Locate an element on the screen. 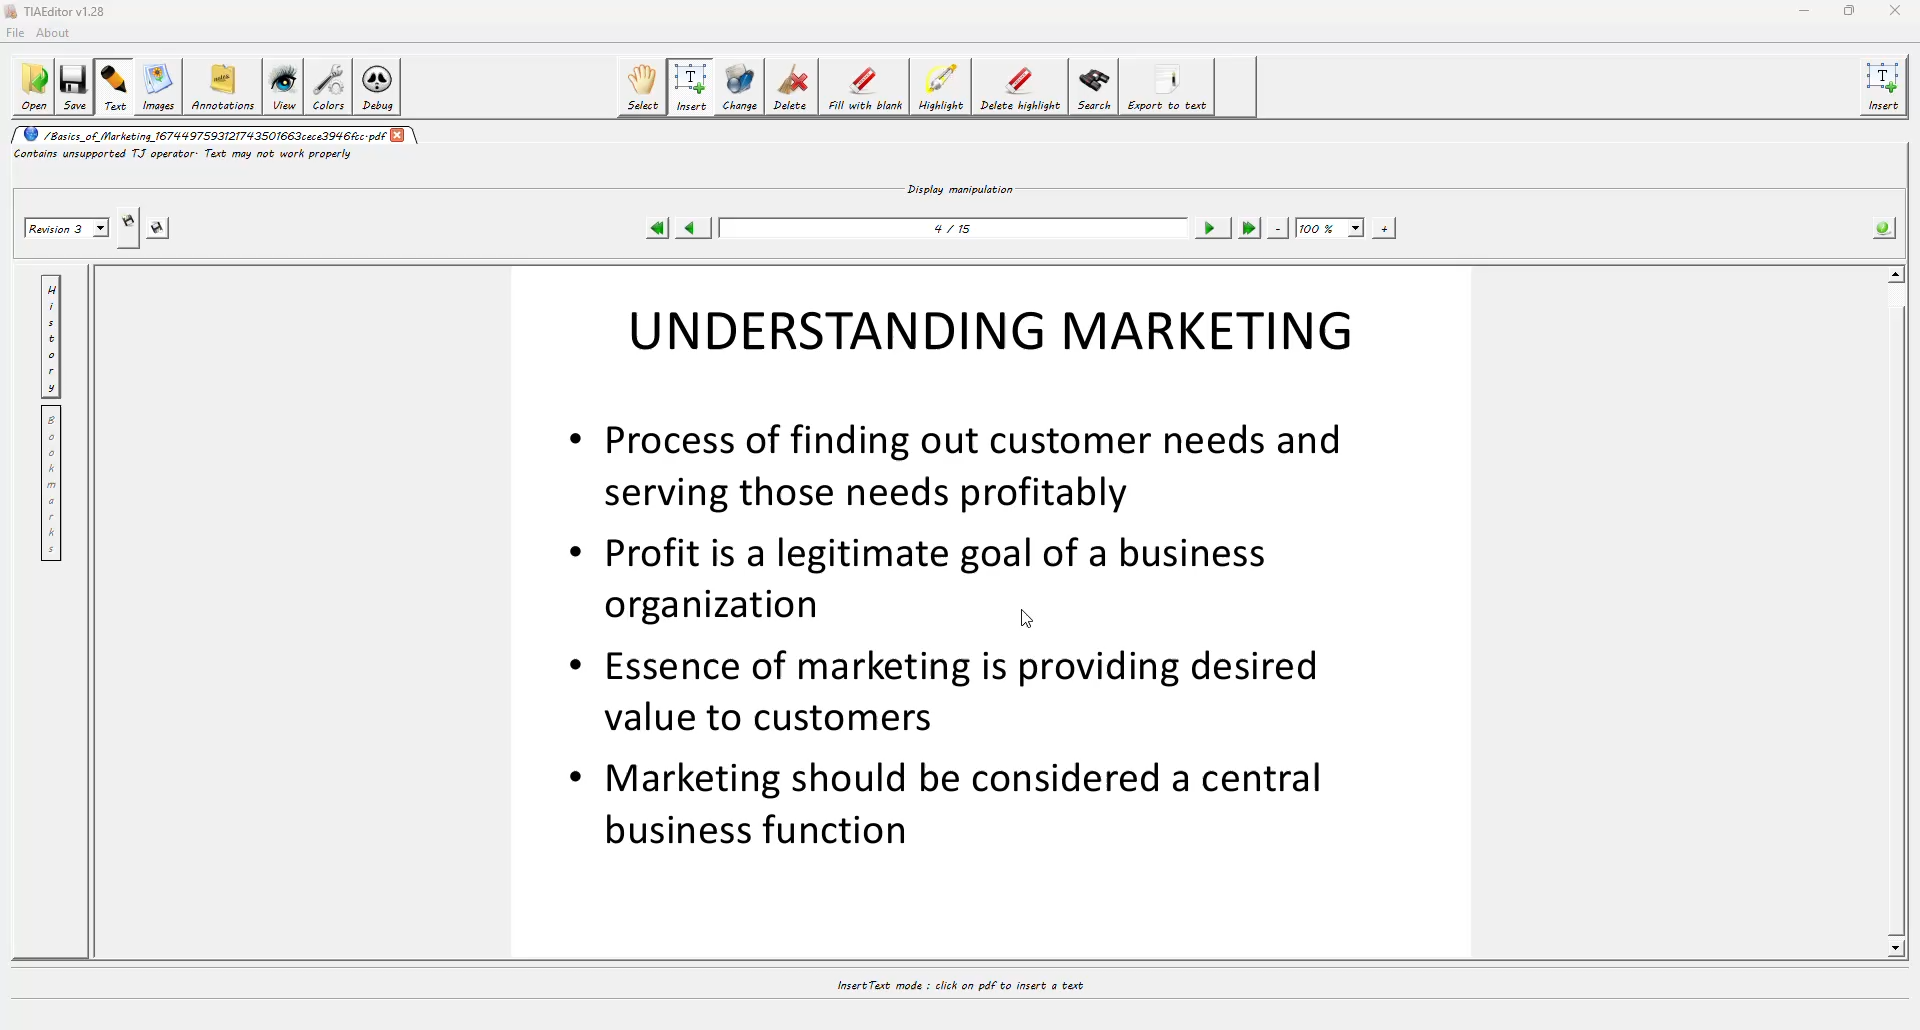 The width and height of the screenshot is (1920, 1030). last page is located at coordinates (1249, 228).